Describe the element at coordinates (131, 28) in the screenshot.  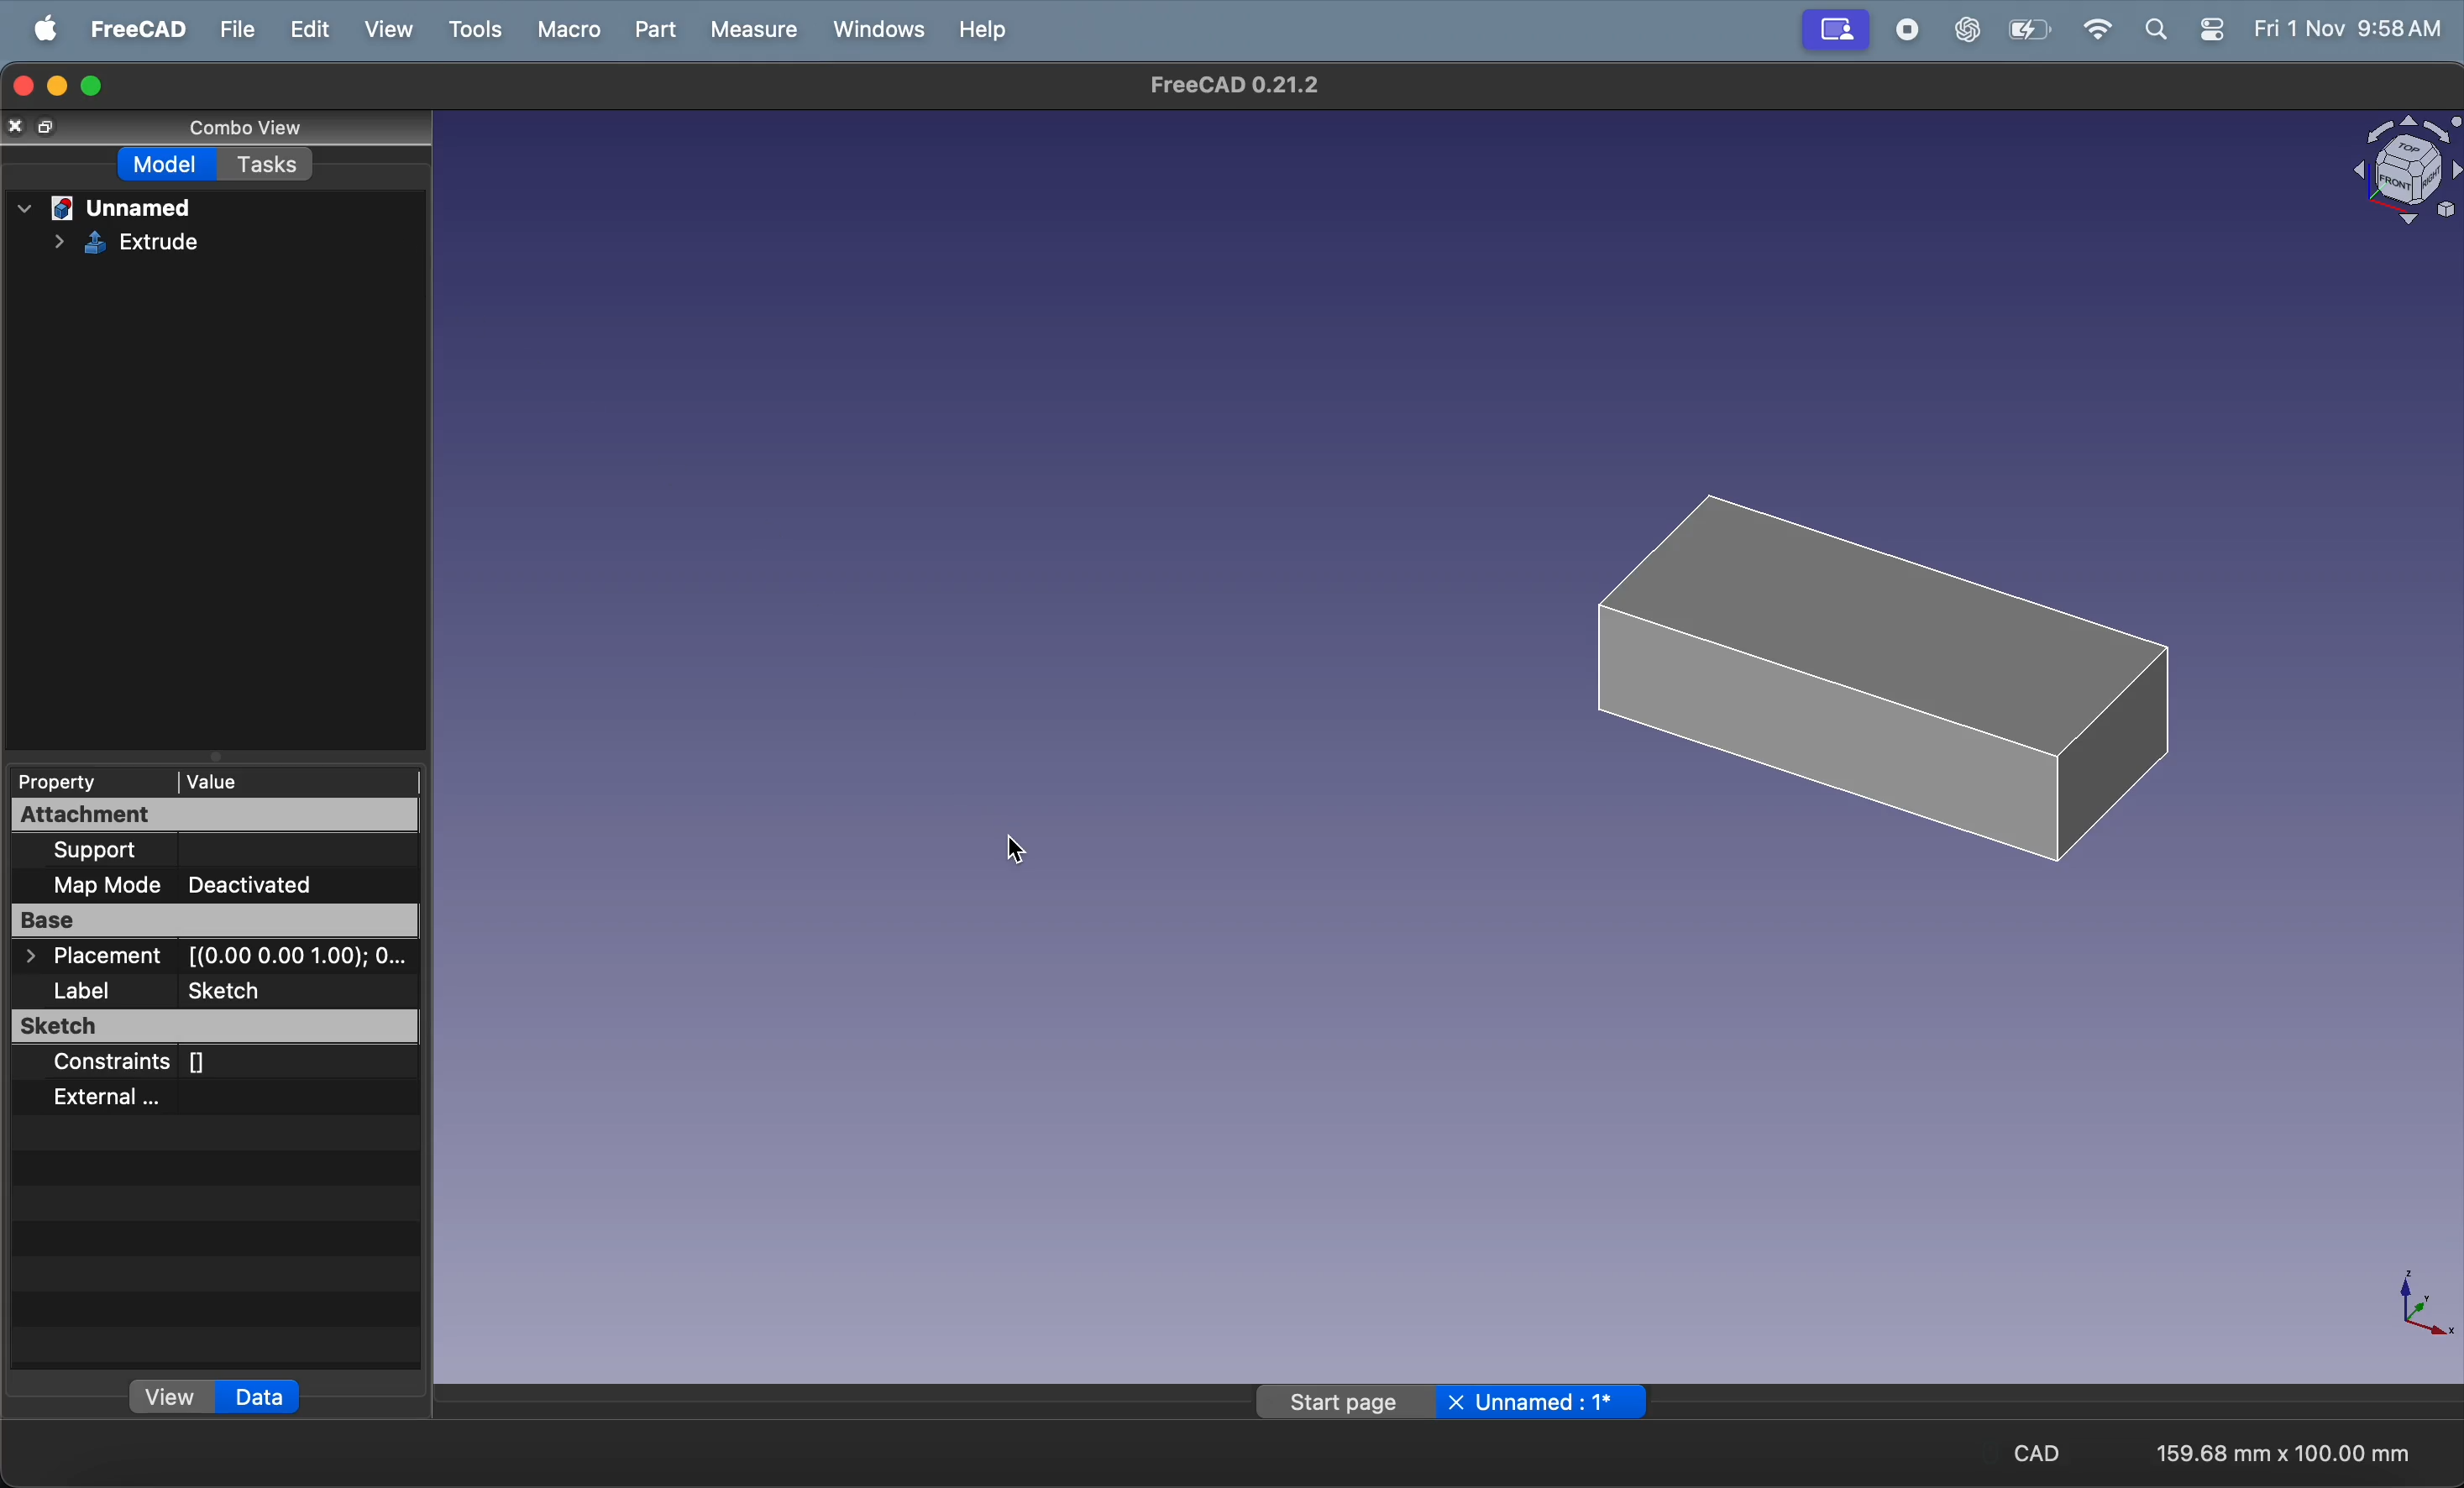
I see `freecad` at that location.